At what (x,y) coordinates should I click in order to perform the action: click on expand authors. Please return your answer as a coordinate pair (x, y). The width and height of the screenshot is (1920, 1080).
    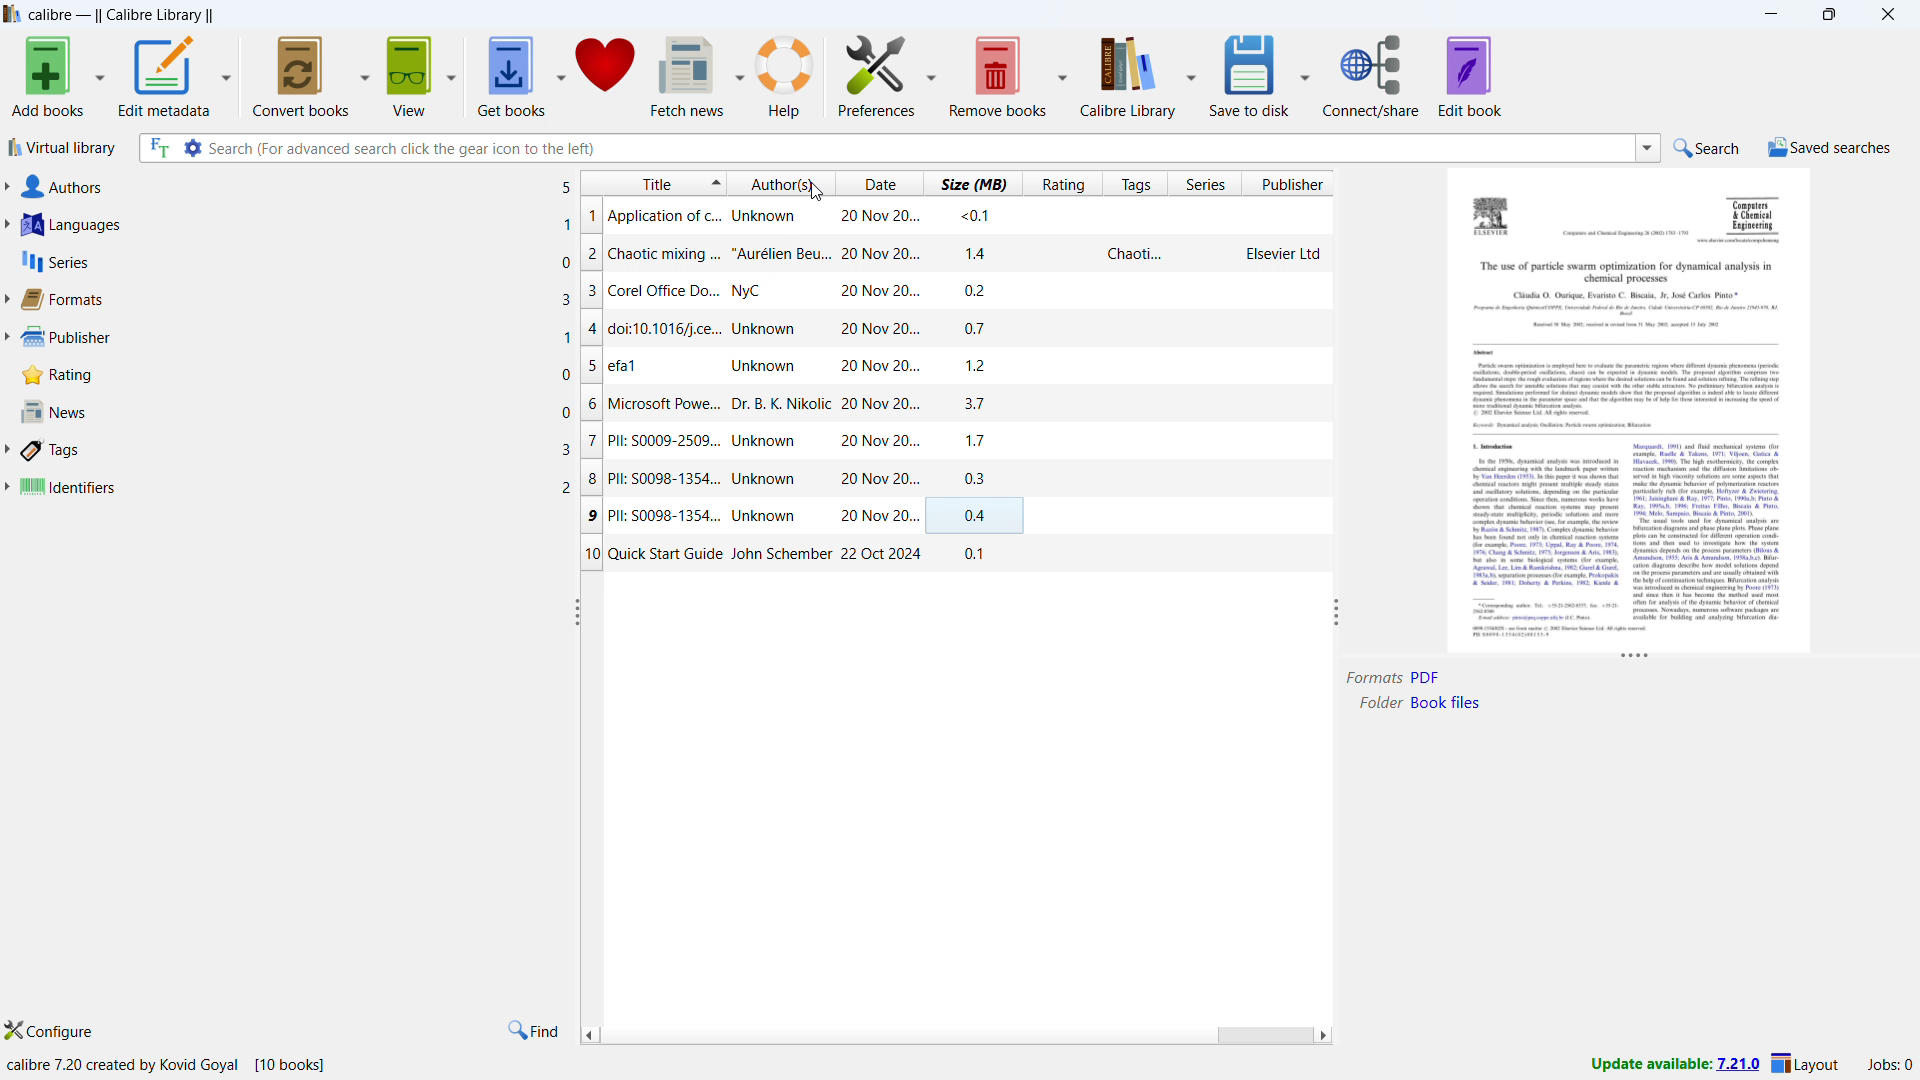
    Looking at the image, I should click on (6, 185).